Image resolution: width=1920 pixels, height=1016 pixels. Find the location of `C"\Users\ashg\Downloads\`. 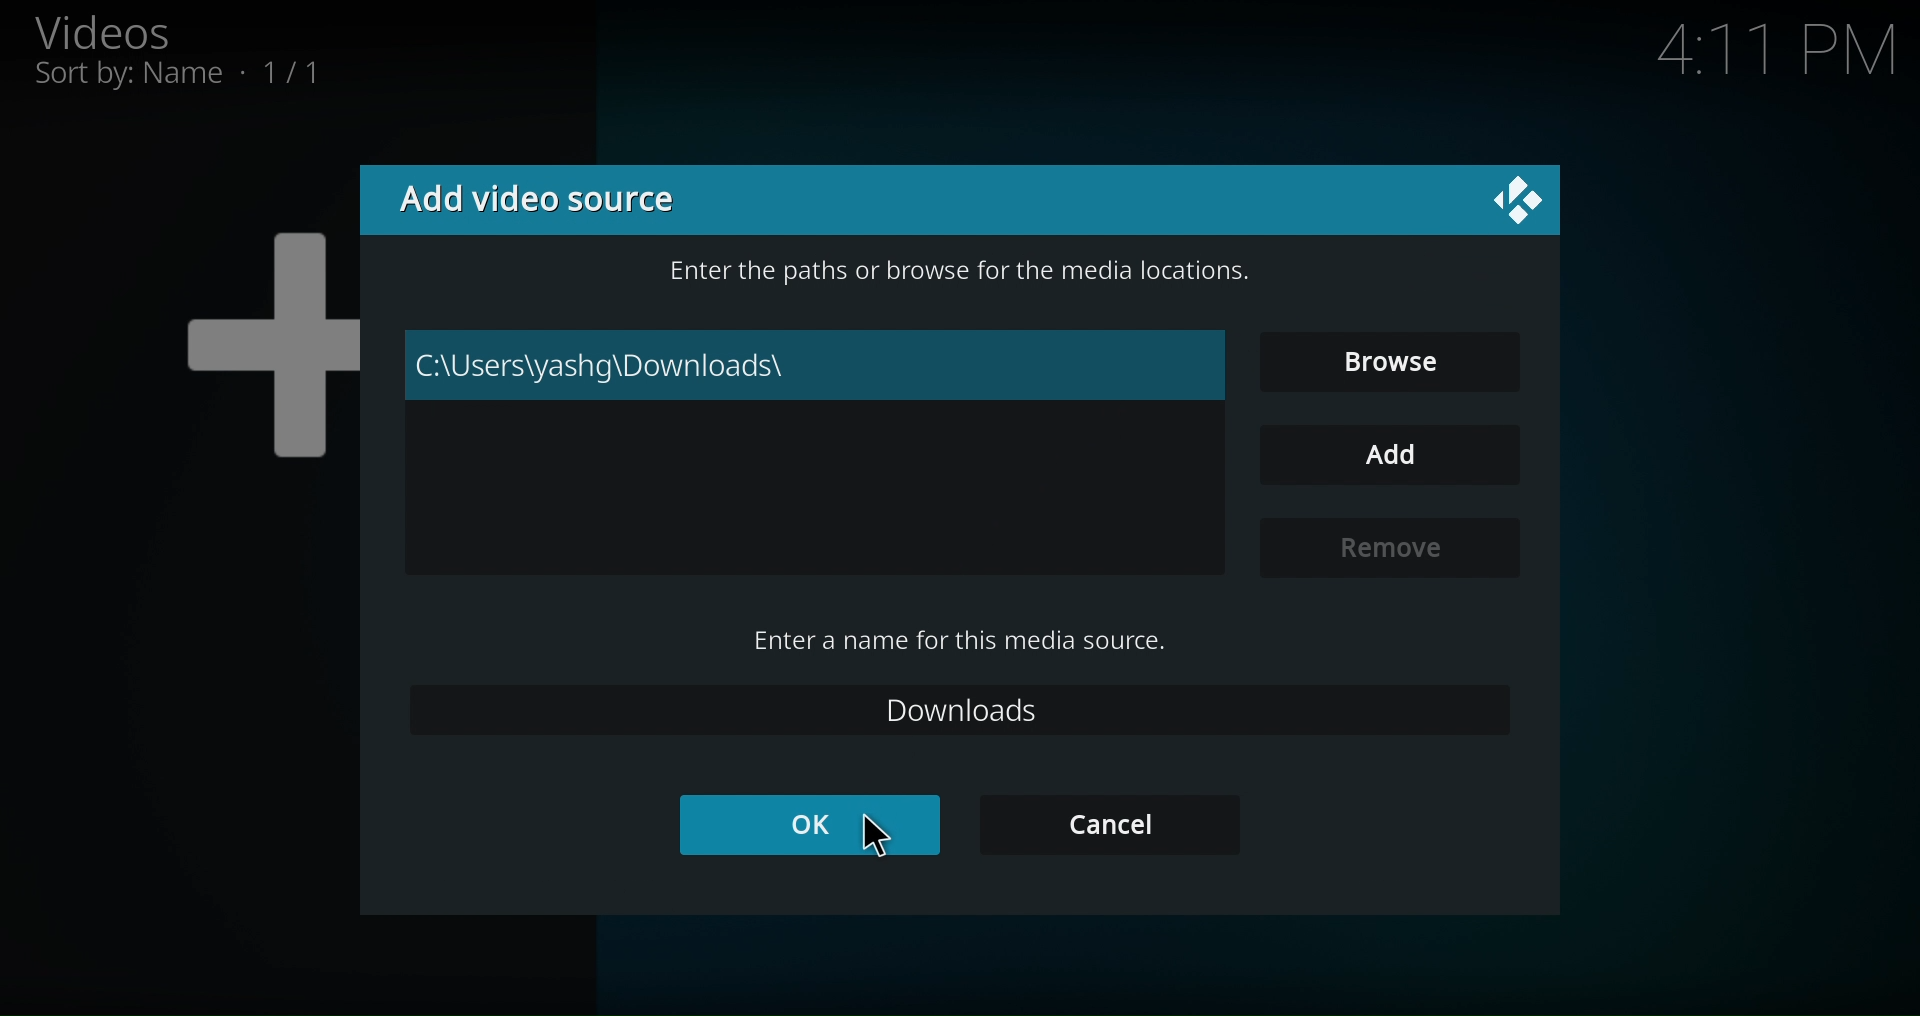

C"\Users\ashg\Downloads\ is located at coordinates (818, 363).